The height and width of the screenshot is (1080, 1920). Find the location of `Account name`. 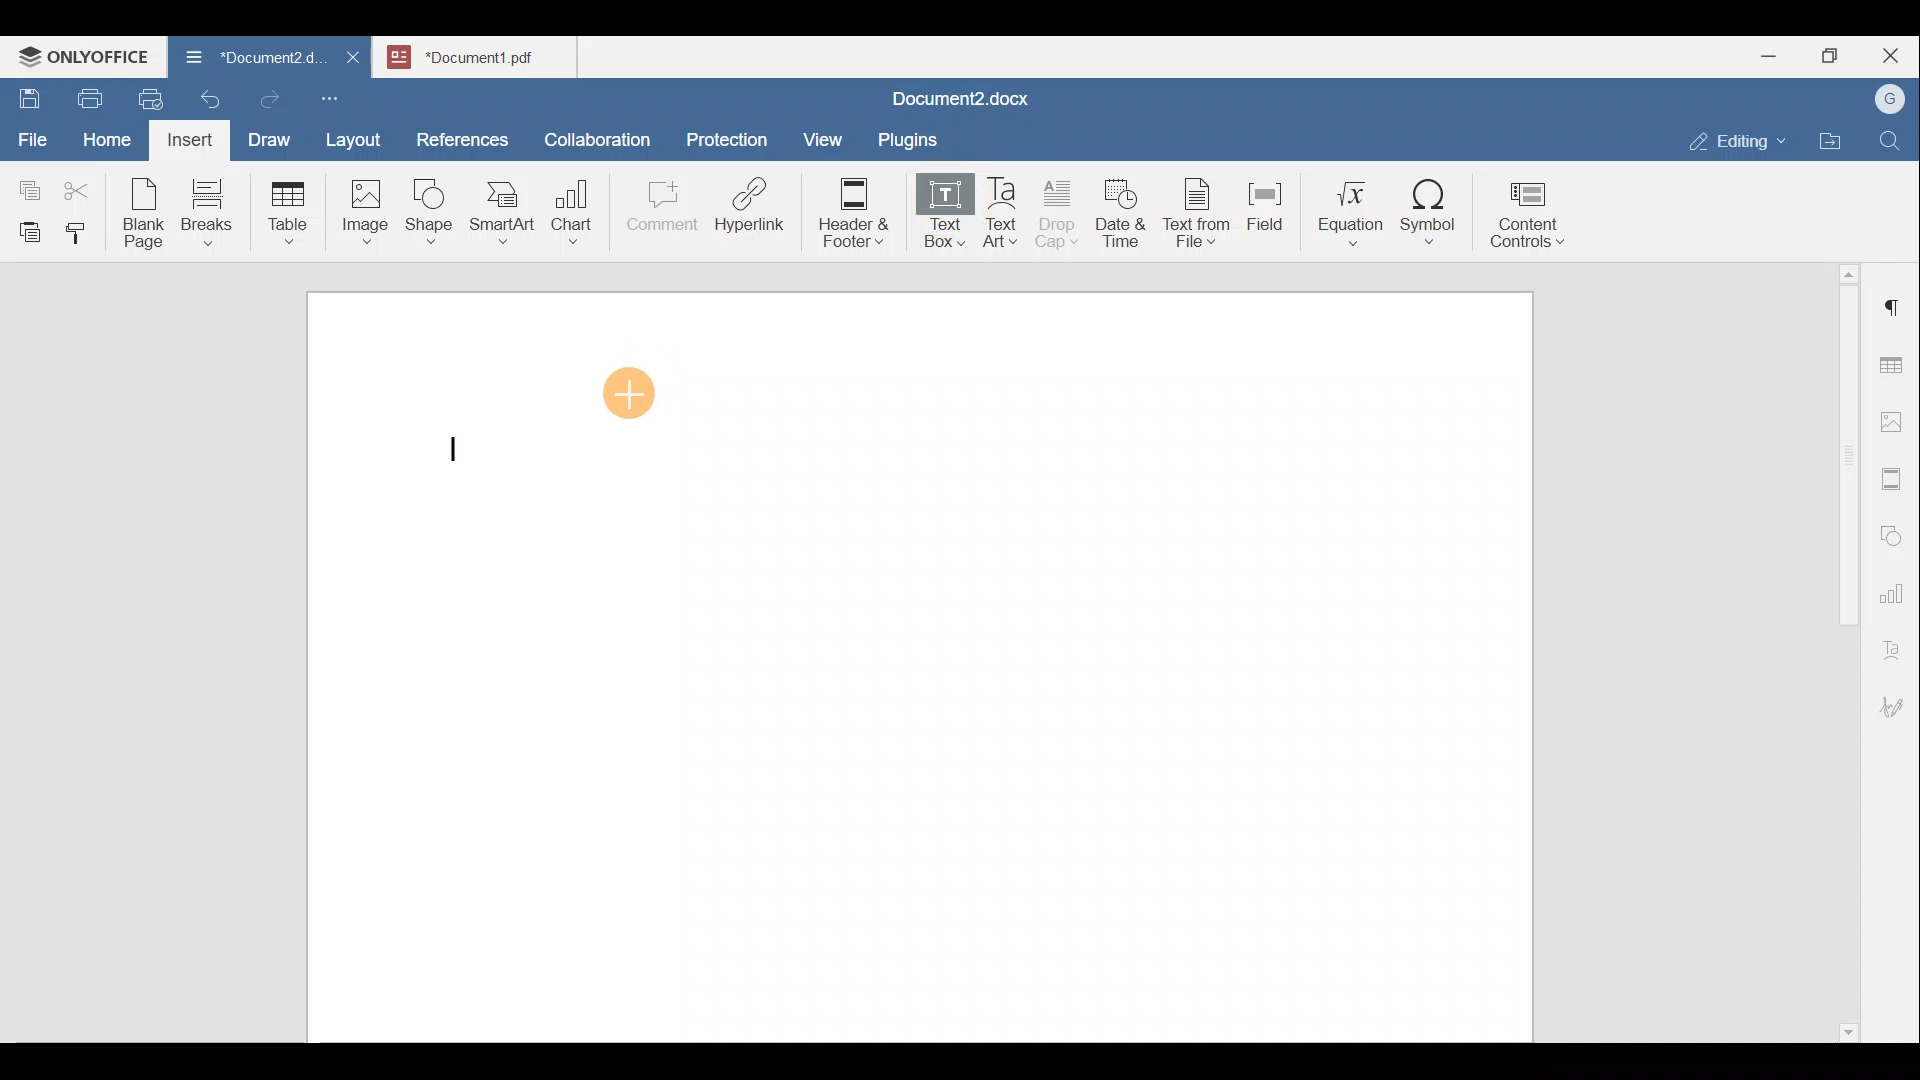

Account name is located at coordinates (1885, 100).